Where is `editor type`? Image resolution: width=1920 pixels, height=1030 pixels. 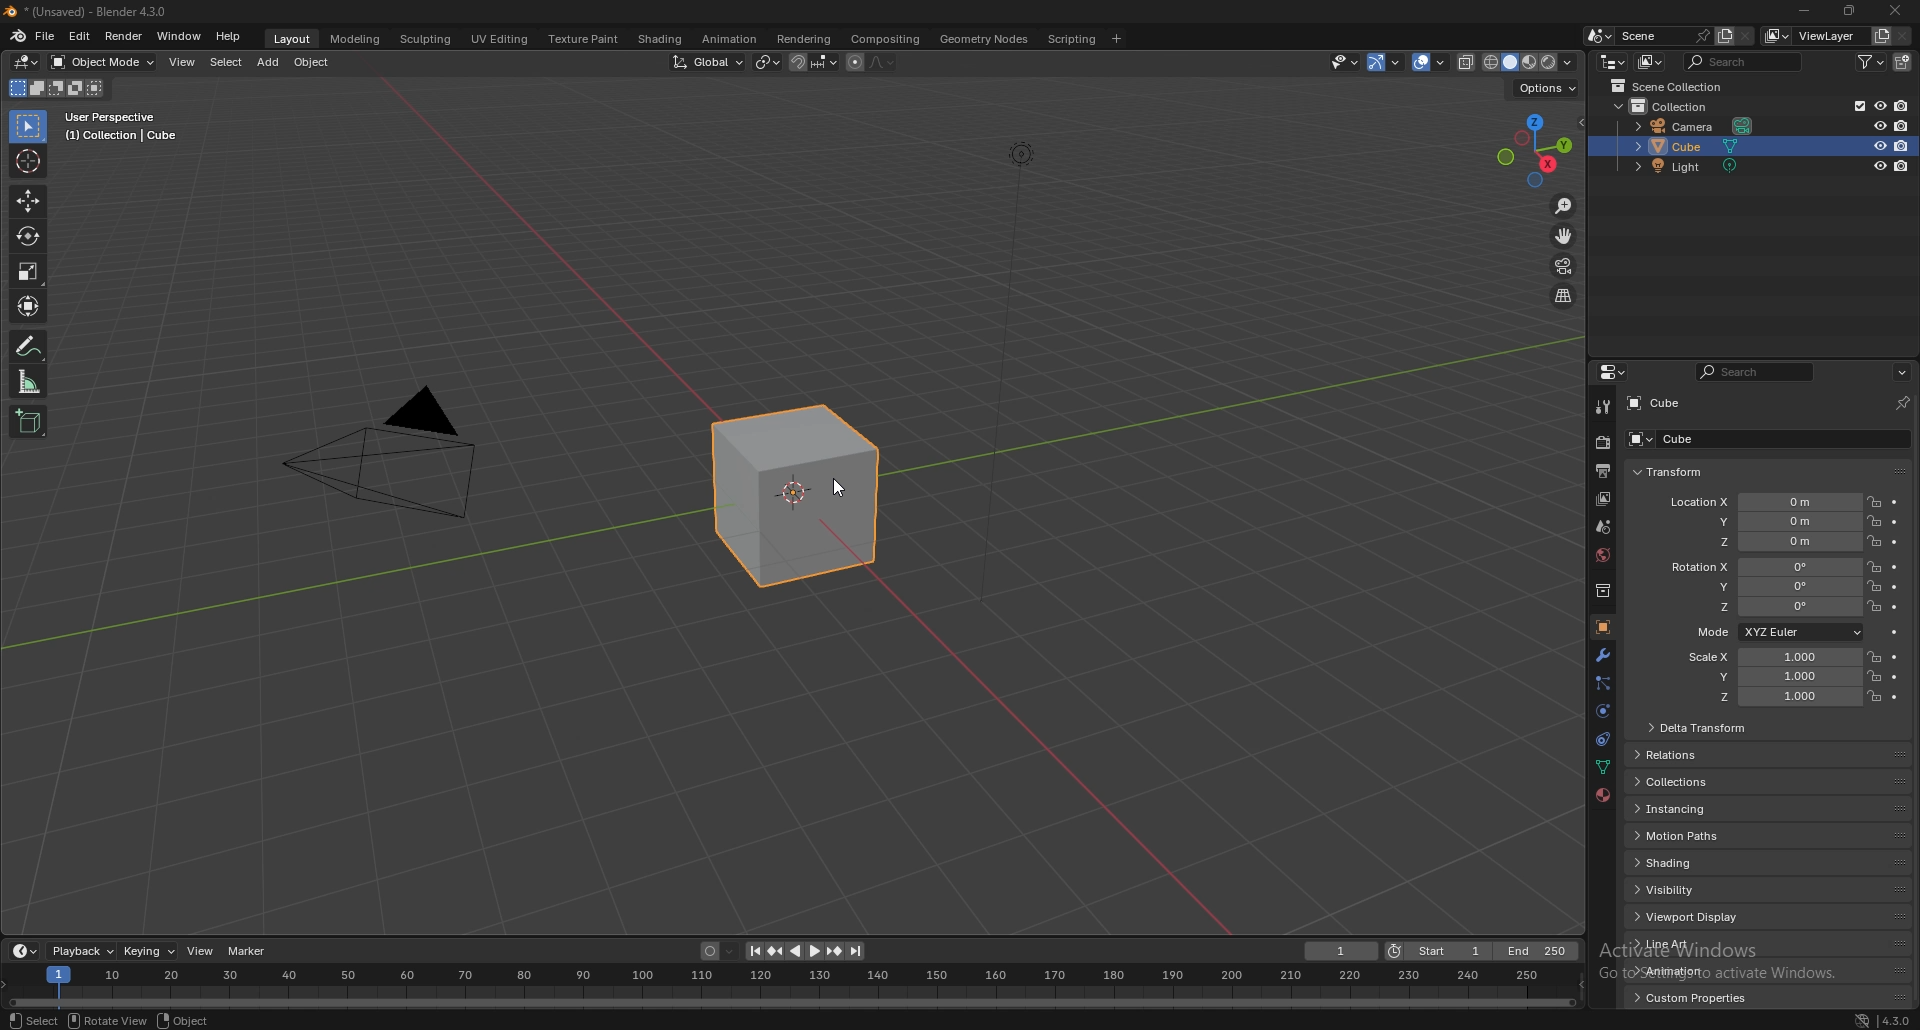 editor type is located at coordinates (24, 951).